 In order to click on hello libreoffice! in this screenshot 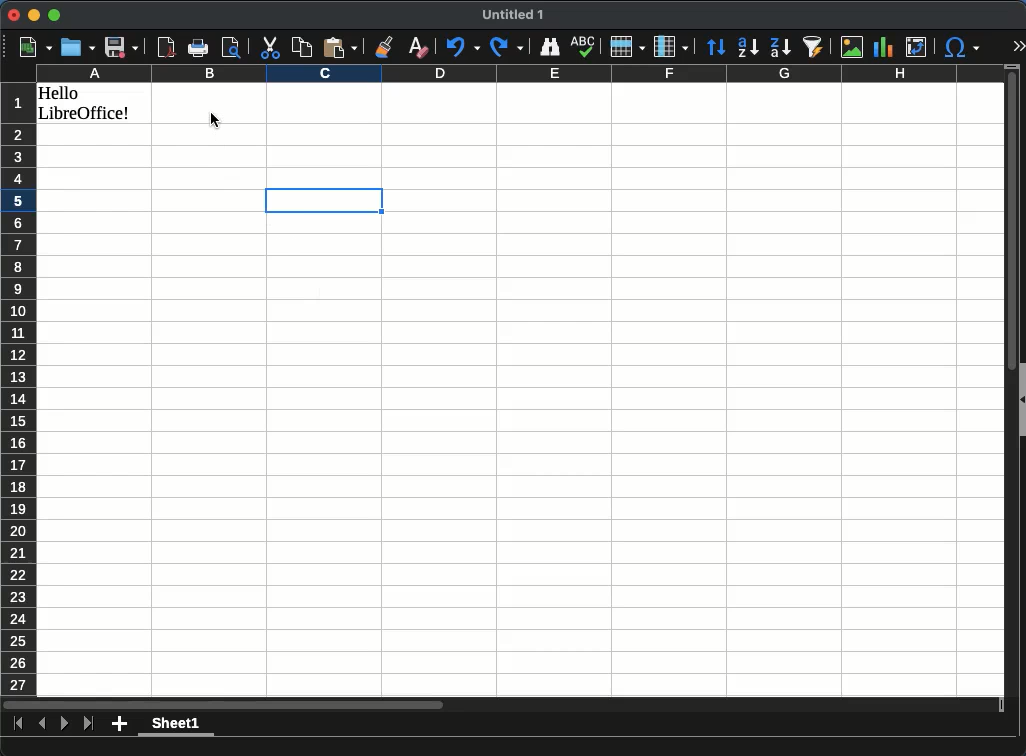, I will do `click(88, 103)`.